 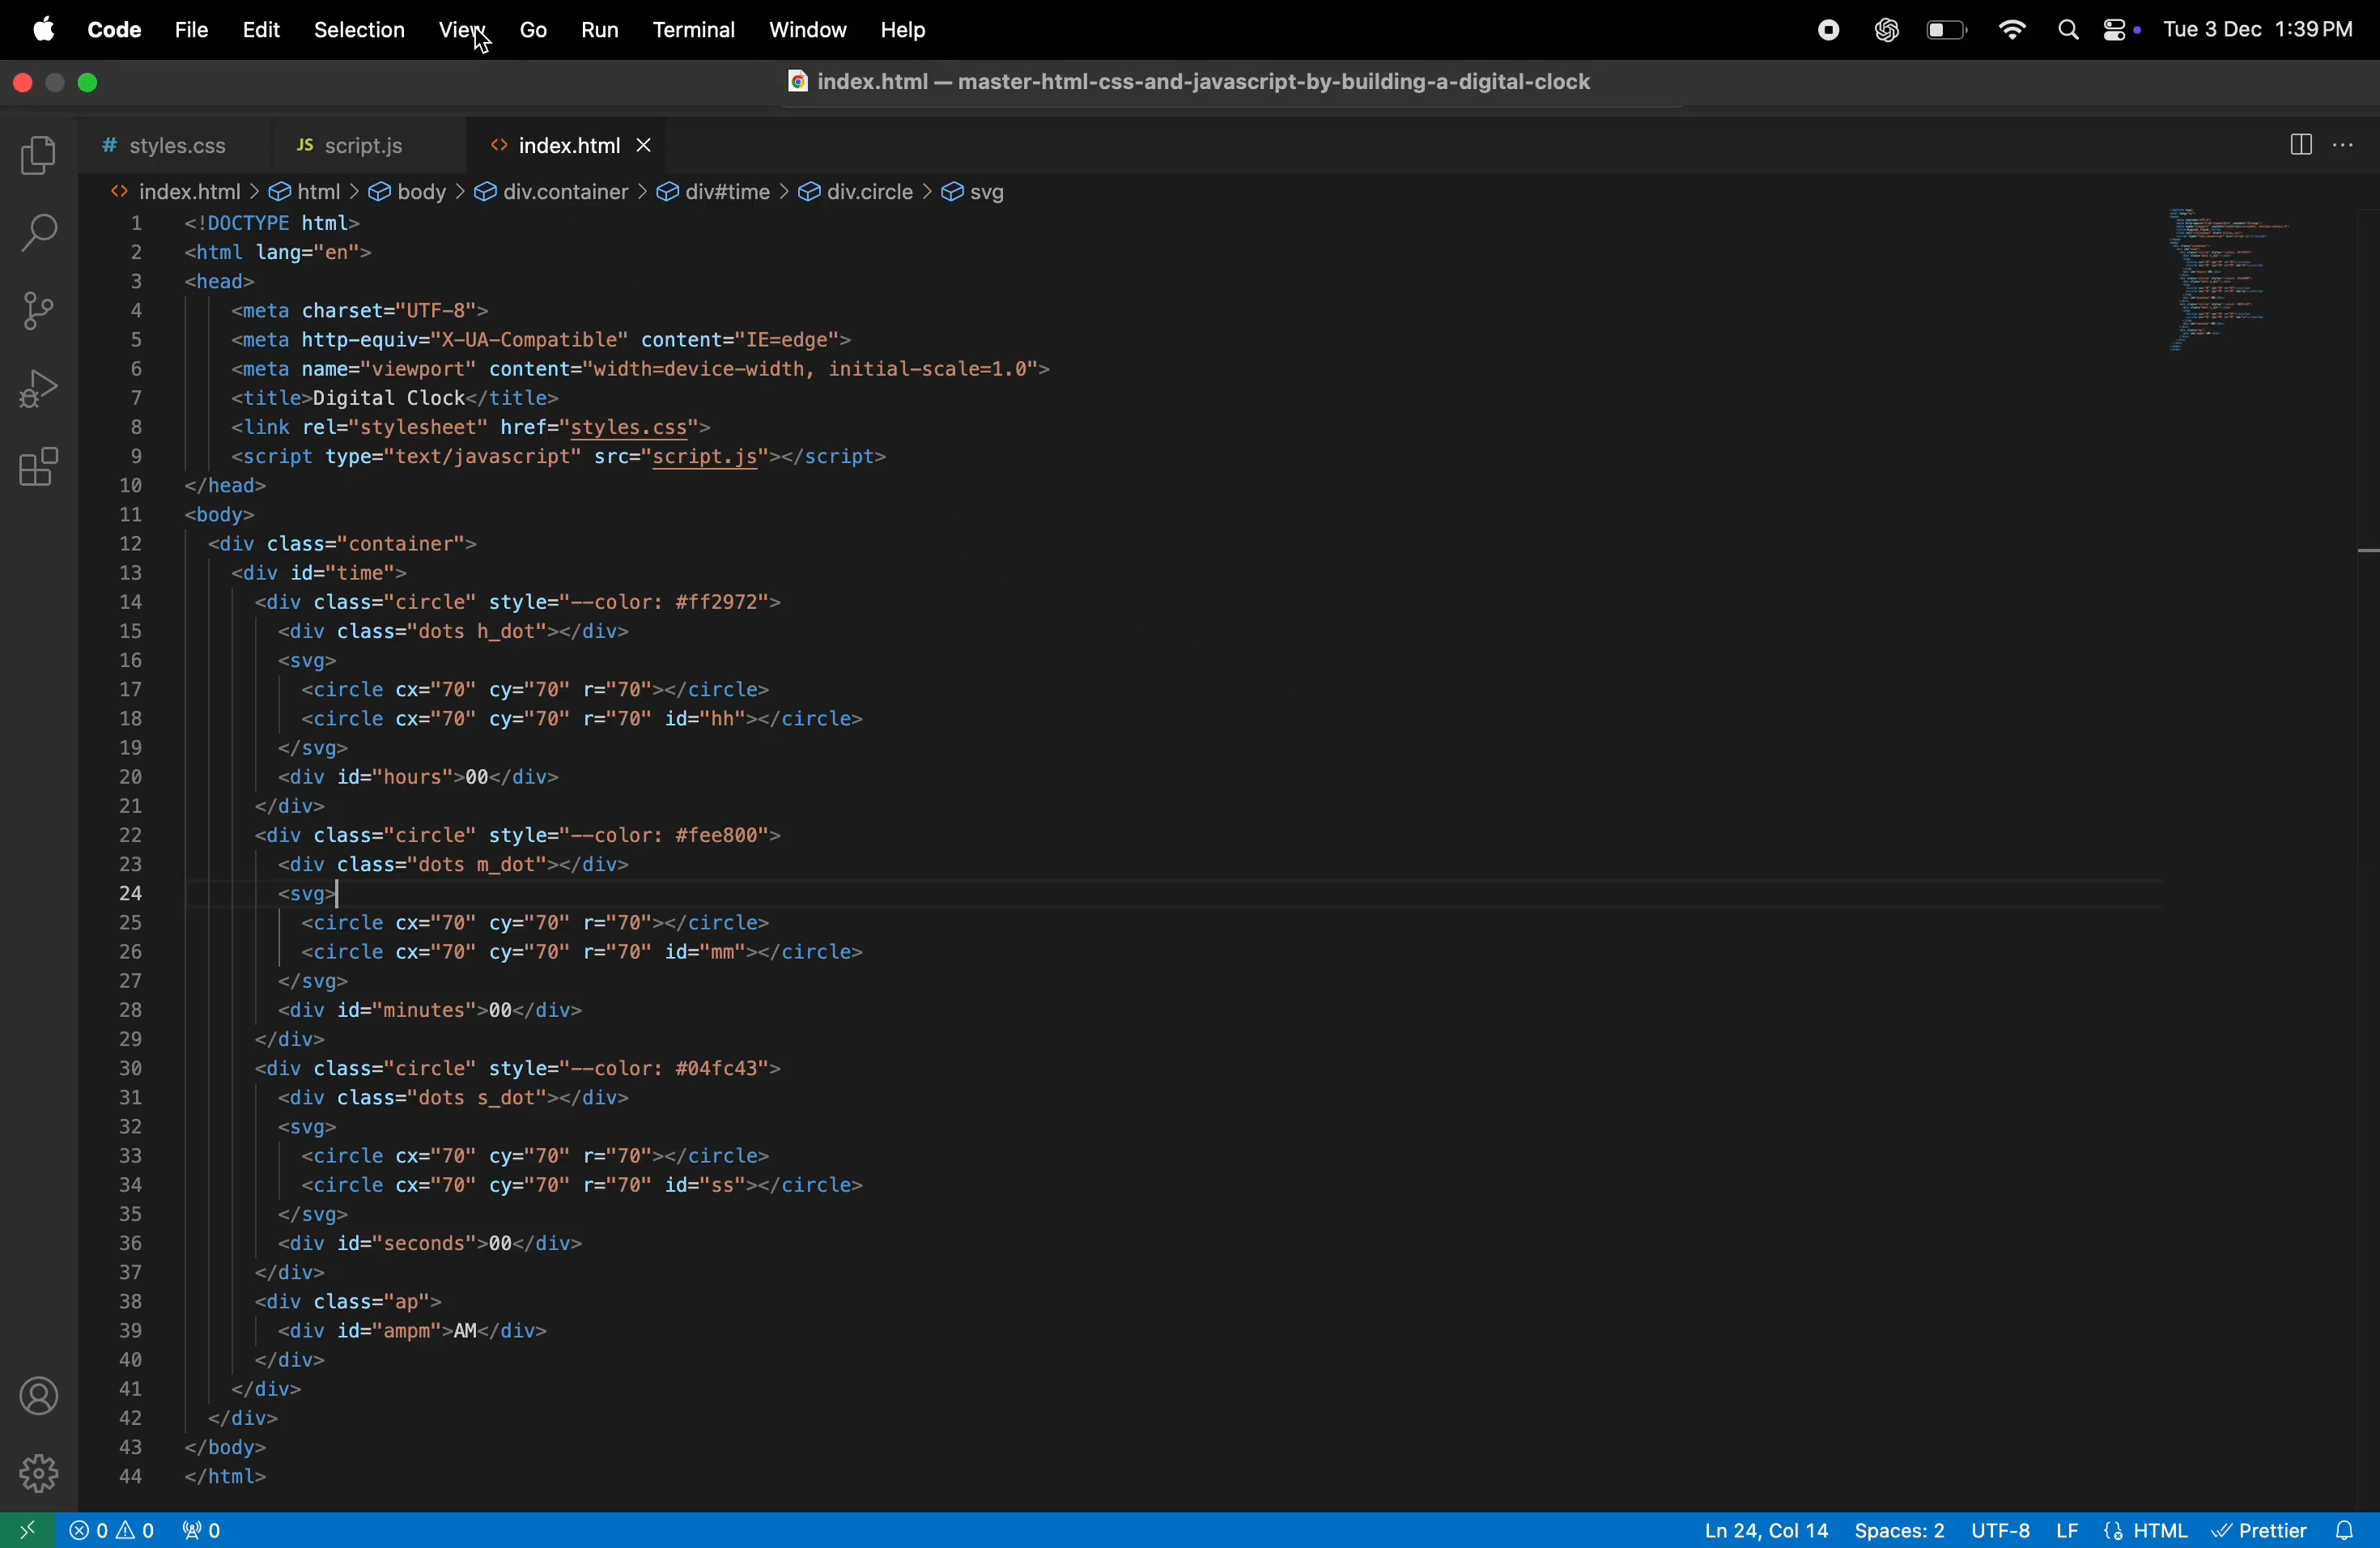 What do you see at coordinates (804, 31) in the screenshot?
I see `window` at bounding box center [804, 31].